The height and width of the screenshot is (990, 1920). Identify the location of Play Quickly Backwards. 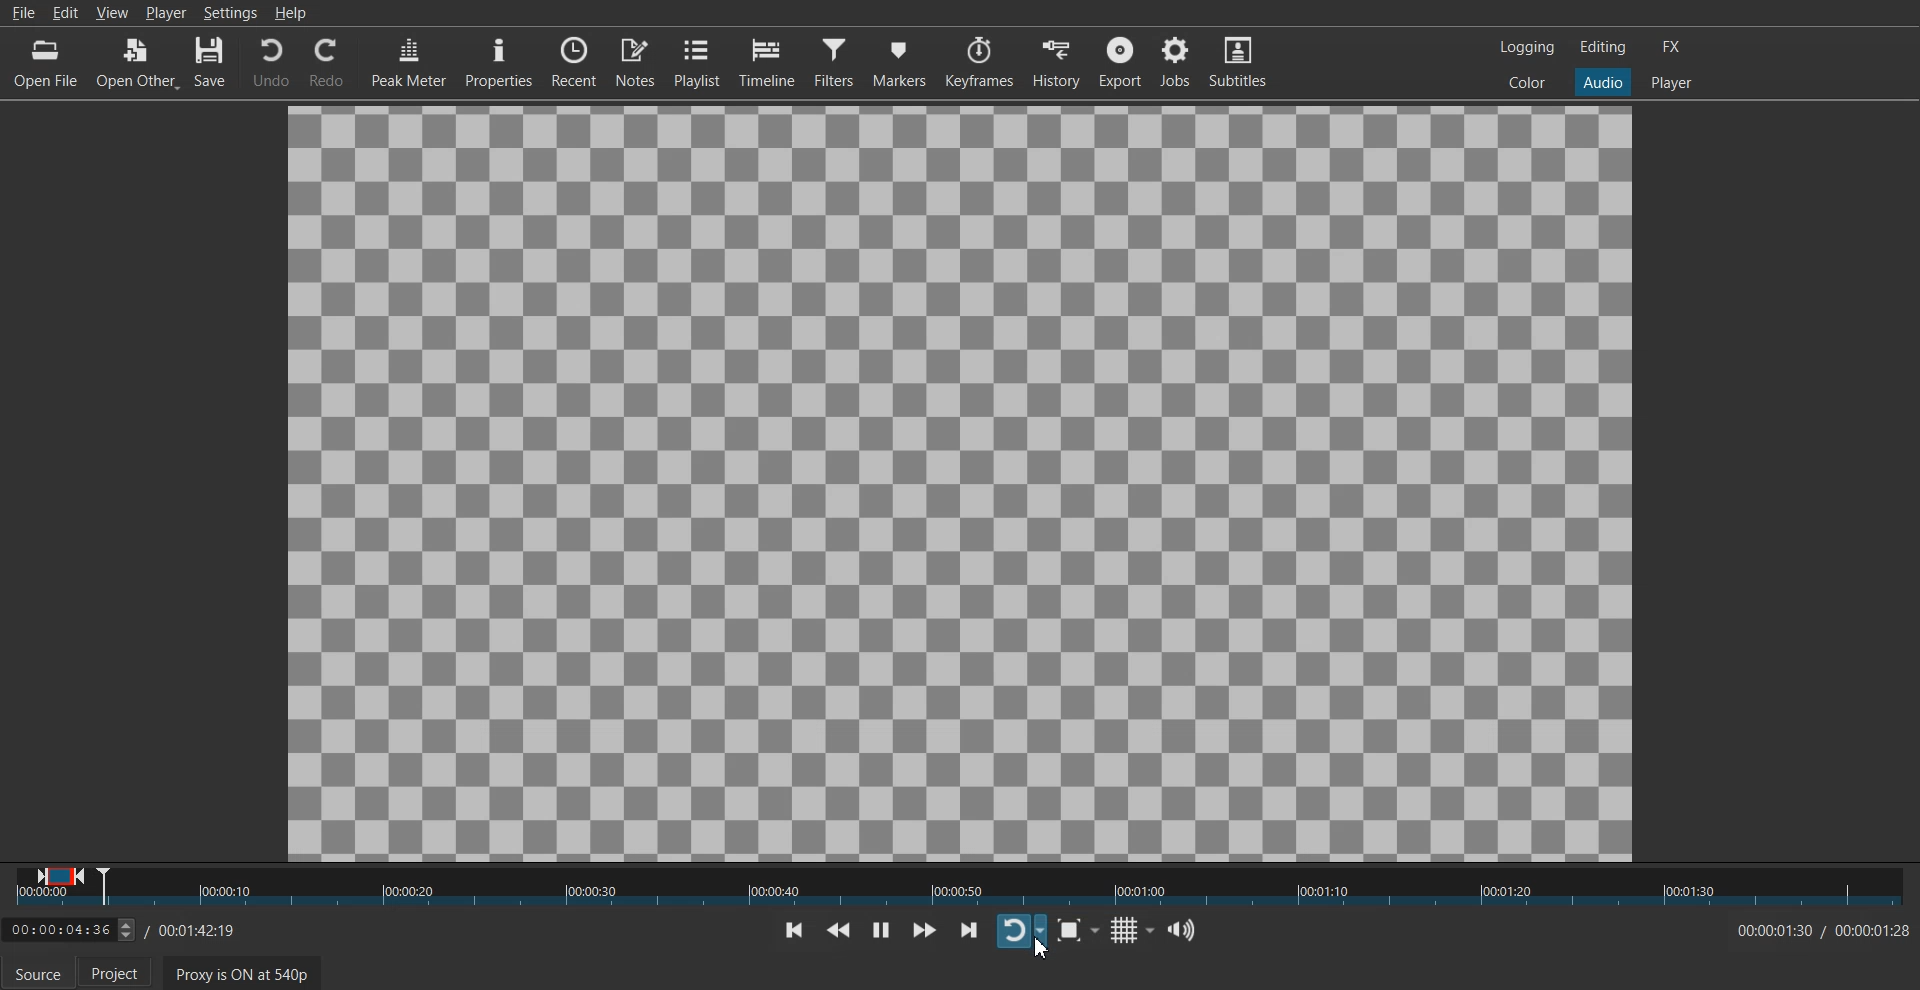
(838, 930).